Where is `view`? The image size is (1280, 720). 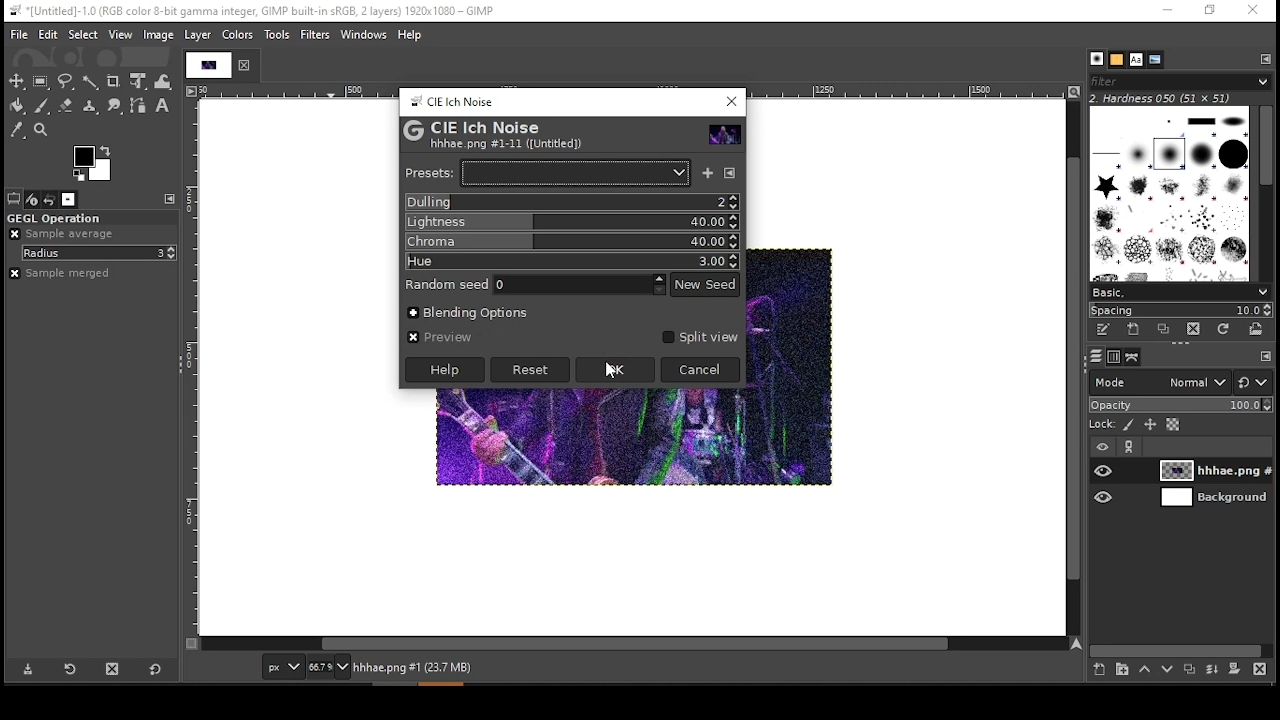
view is located at coordinates (120, 35).